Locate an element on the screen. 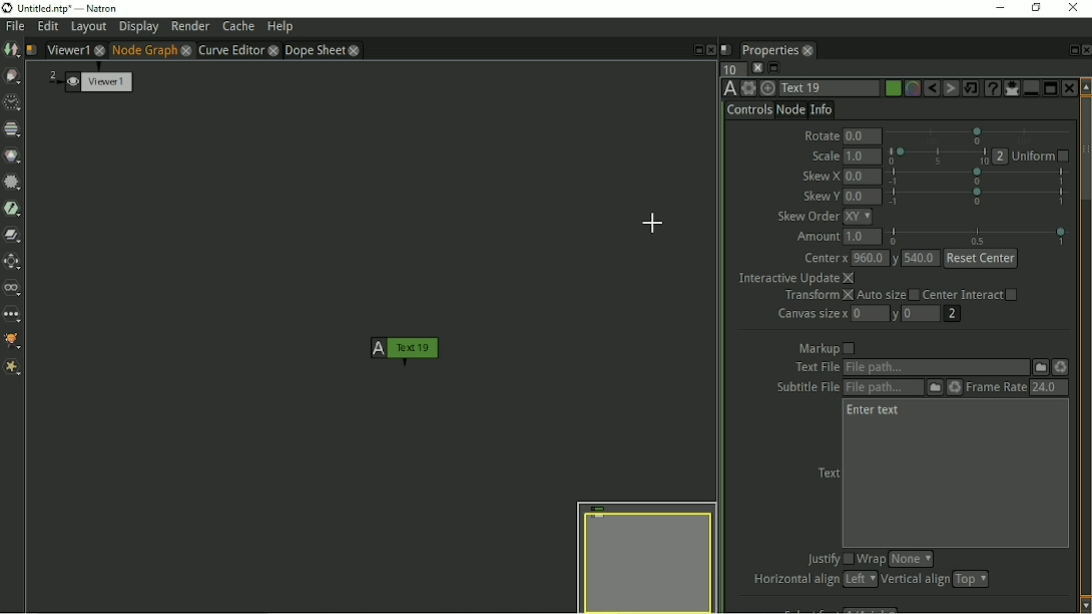 The width and height of the screenshot is (1092, 614). Float pane is located at coordinates (697, 50).